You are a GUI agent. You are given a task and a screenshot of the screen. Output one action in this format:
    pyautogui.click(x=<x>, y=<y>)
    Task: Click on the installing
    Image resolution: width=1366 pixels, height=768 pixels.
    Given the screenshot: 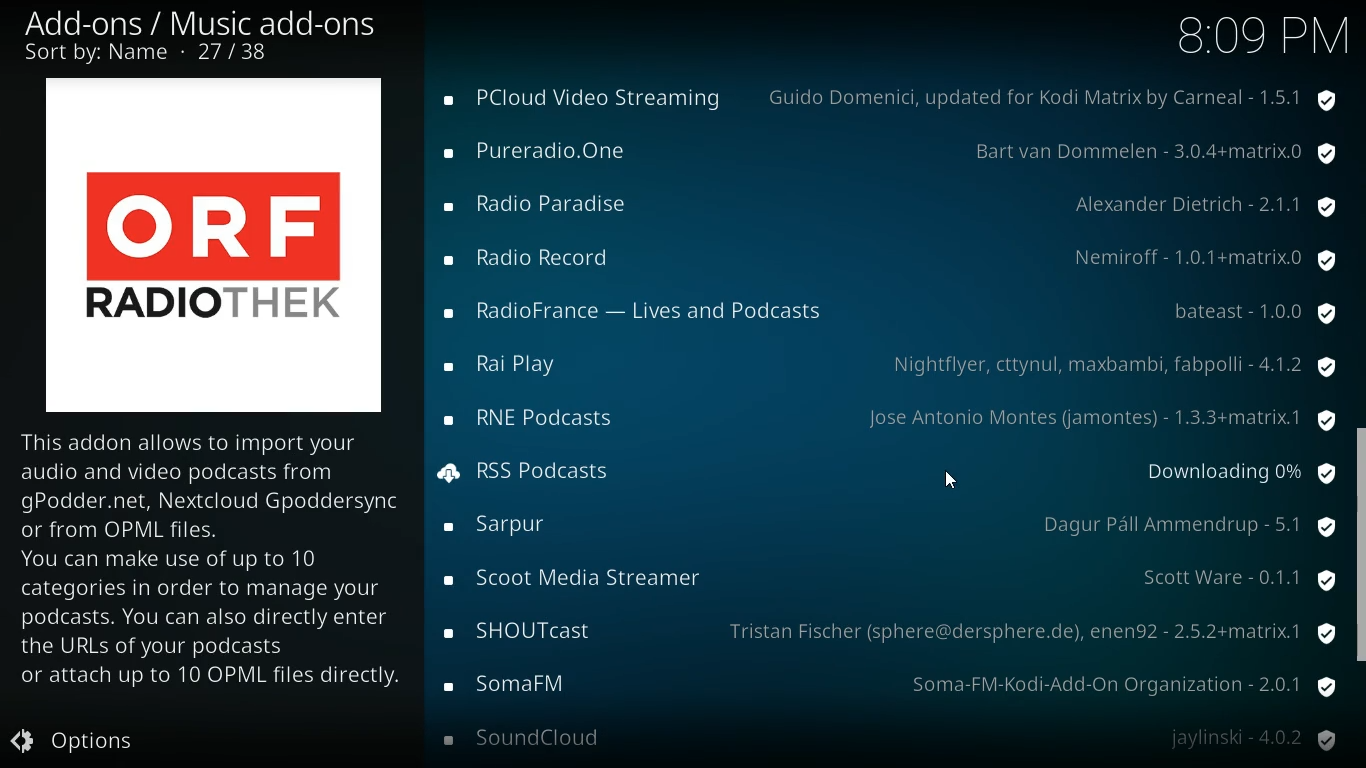 What is the action you would take?
    pyautogui.click(x=452, y=473)
    